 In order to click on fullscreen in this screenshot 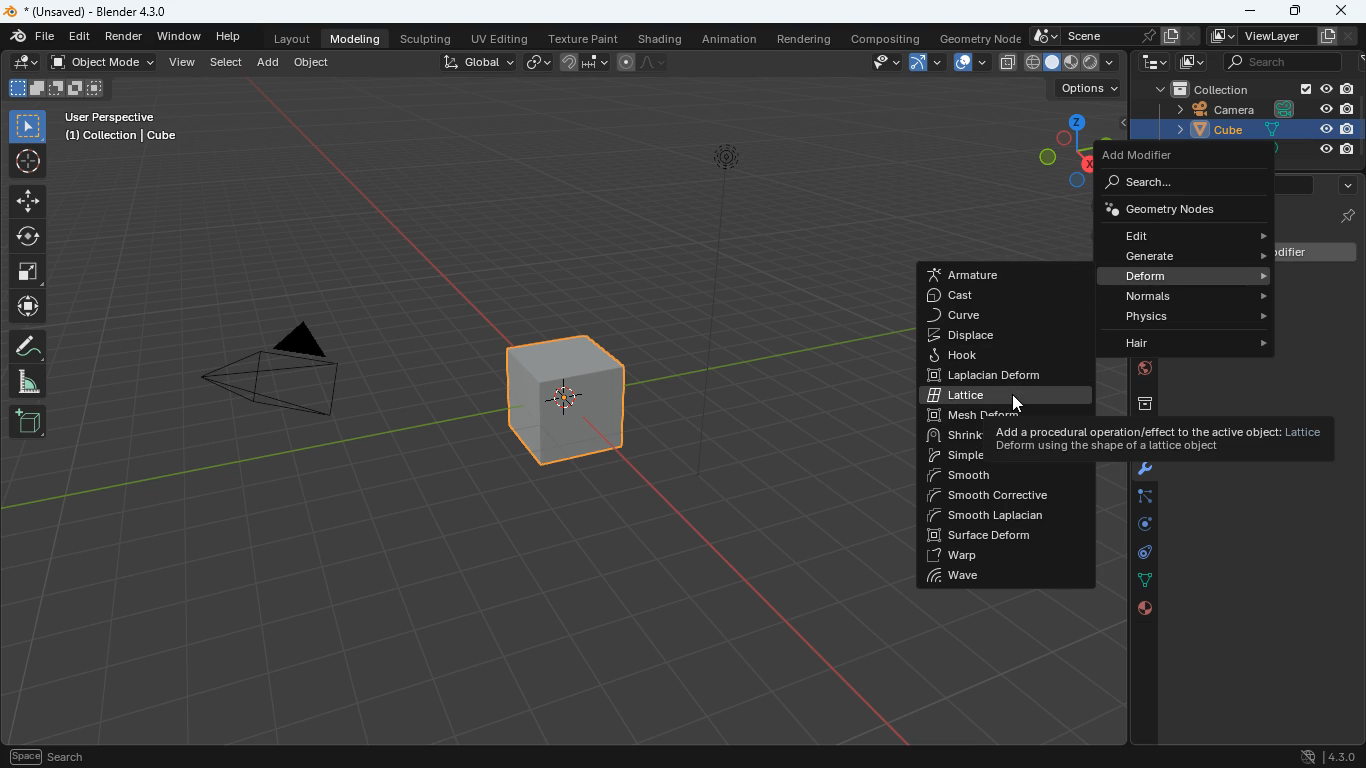, I will do `click(32, 273)`.